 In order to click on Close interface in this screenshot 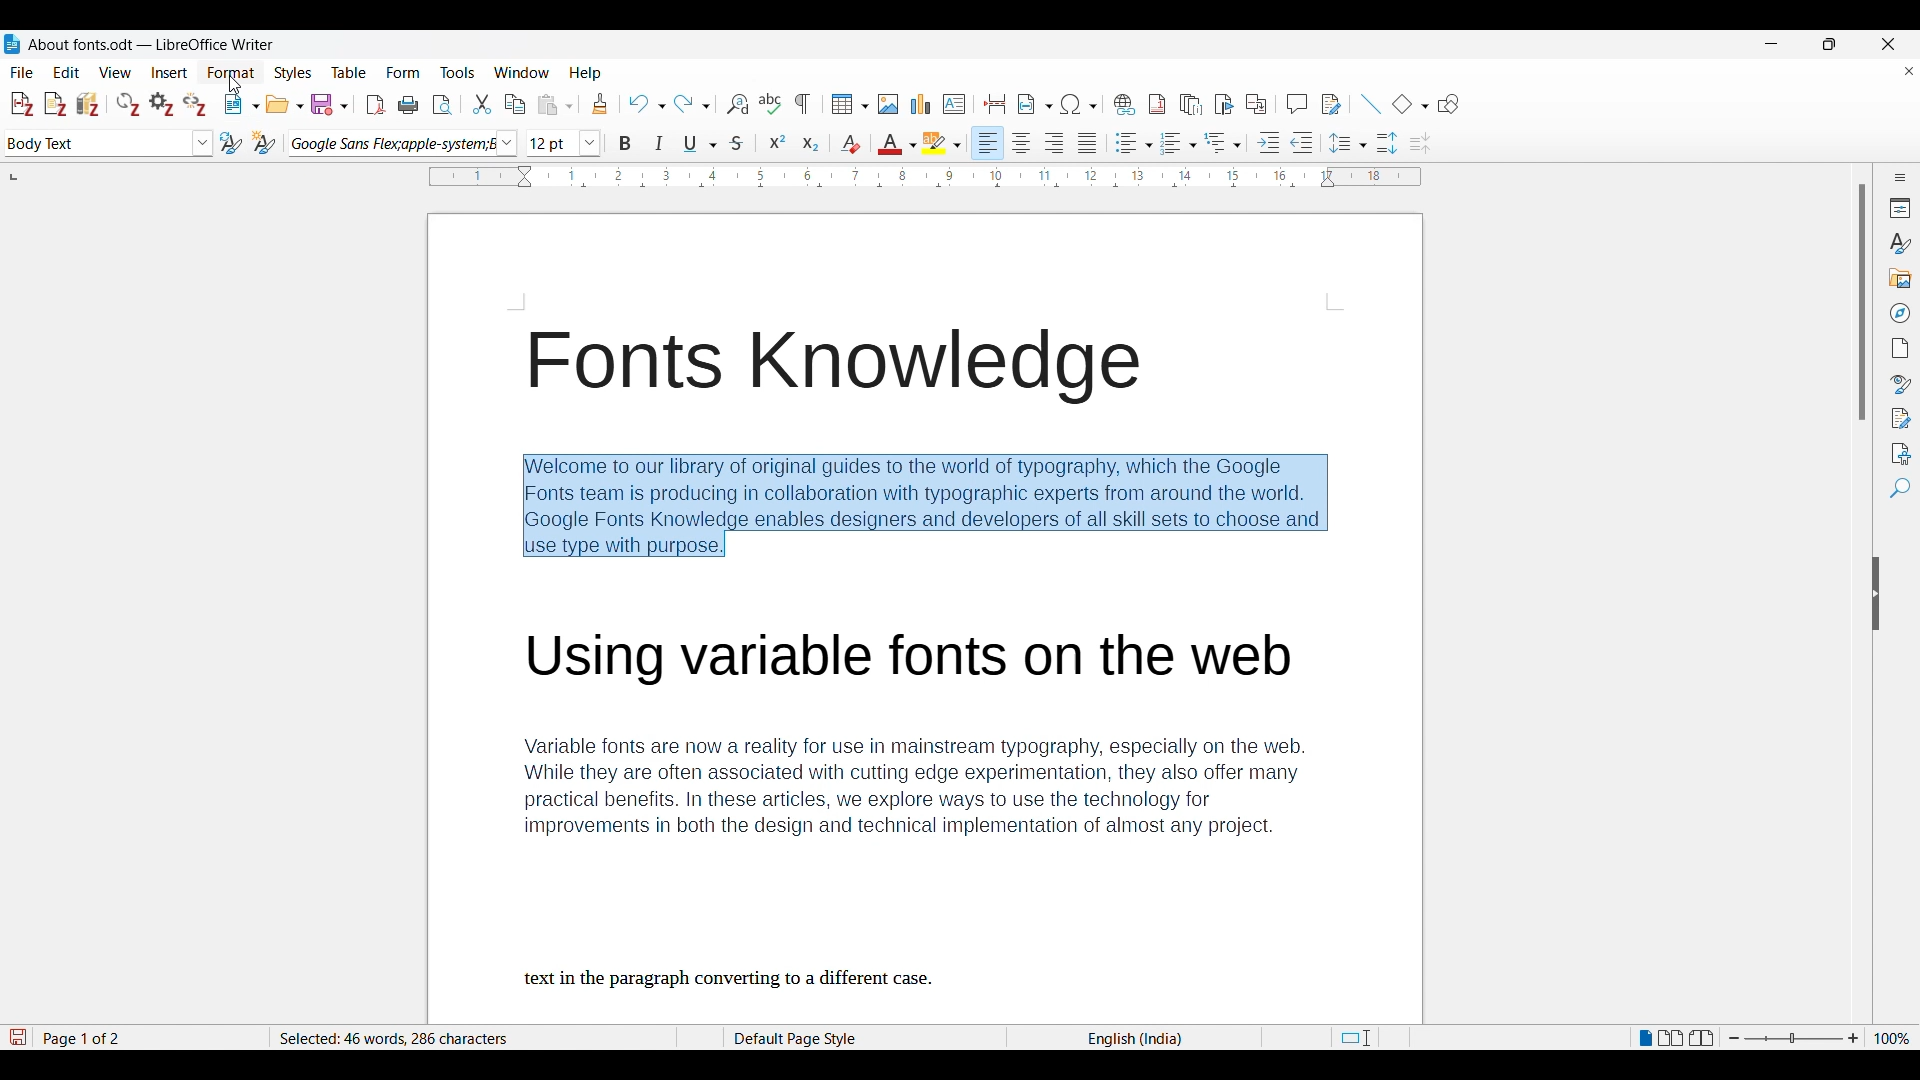, I will do `click(1888, 44)`.